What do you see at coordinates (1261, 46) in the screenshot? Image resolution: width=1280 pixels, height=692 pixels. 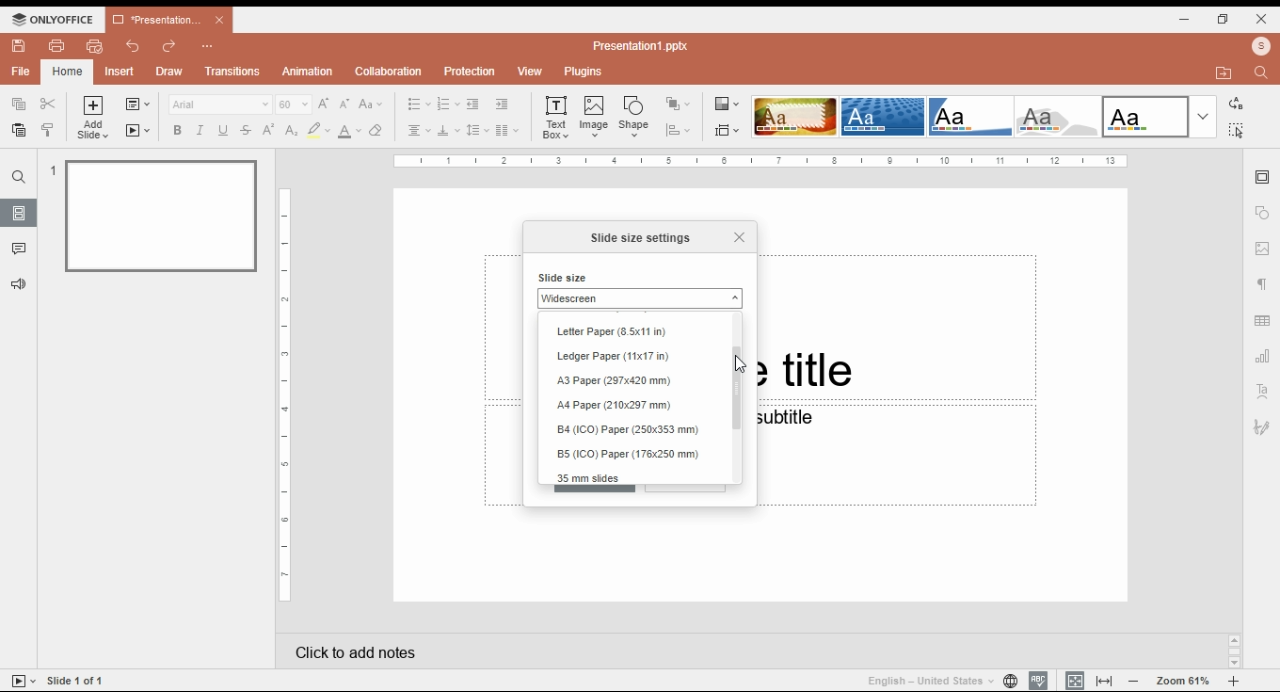 I see `profile` at bounding box center [1261, 46].